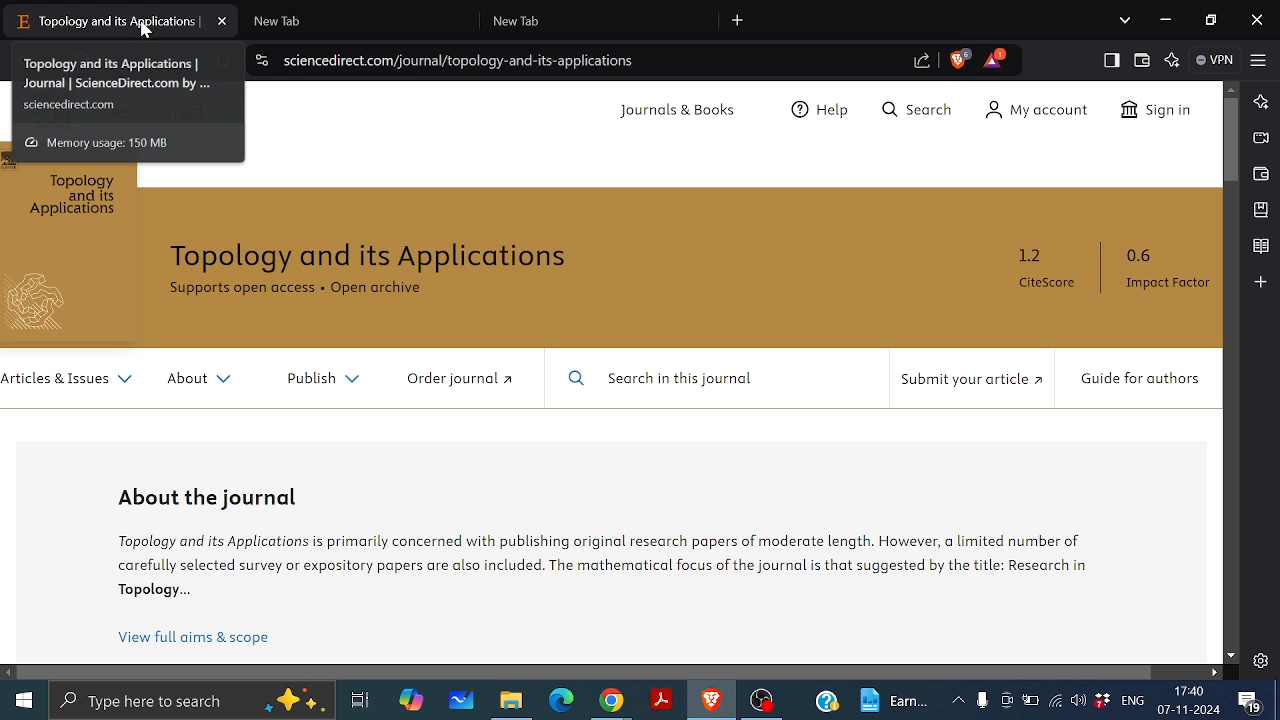 Image resolution: width=1280 pixels, height=720 pixels. I want to click on Submit your article , so click(967, 380).